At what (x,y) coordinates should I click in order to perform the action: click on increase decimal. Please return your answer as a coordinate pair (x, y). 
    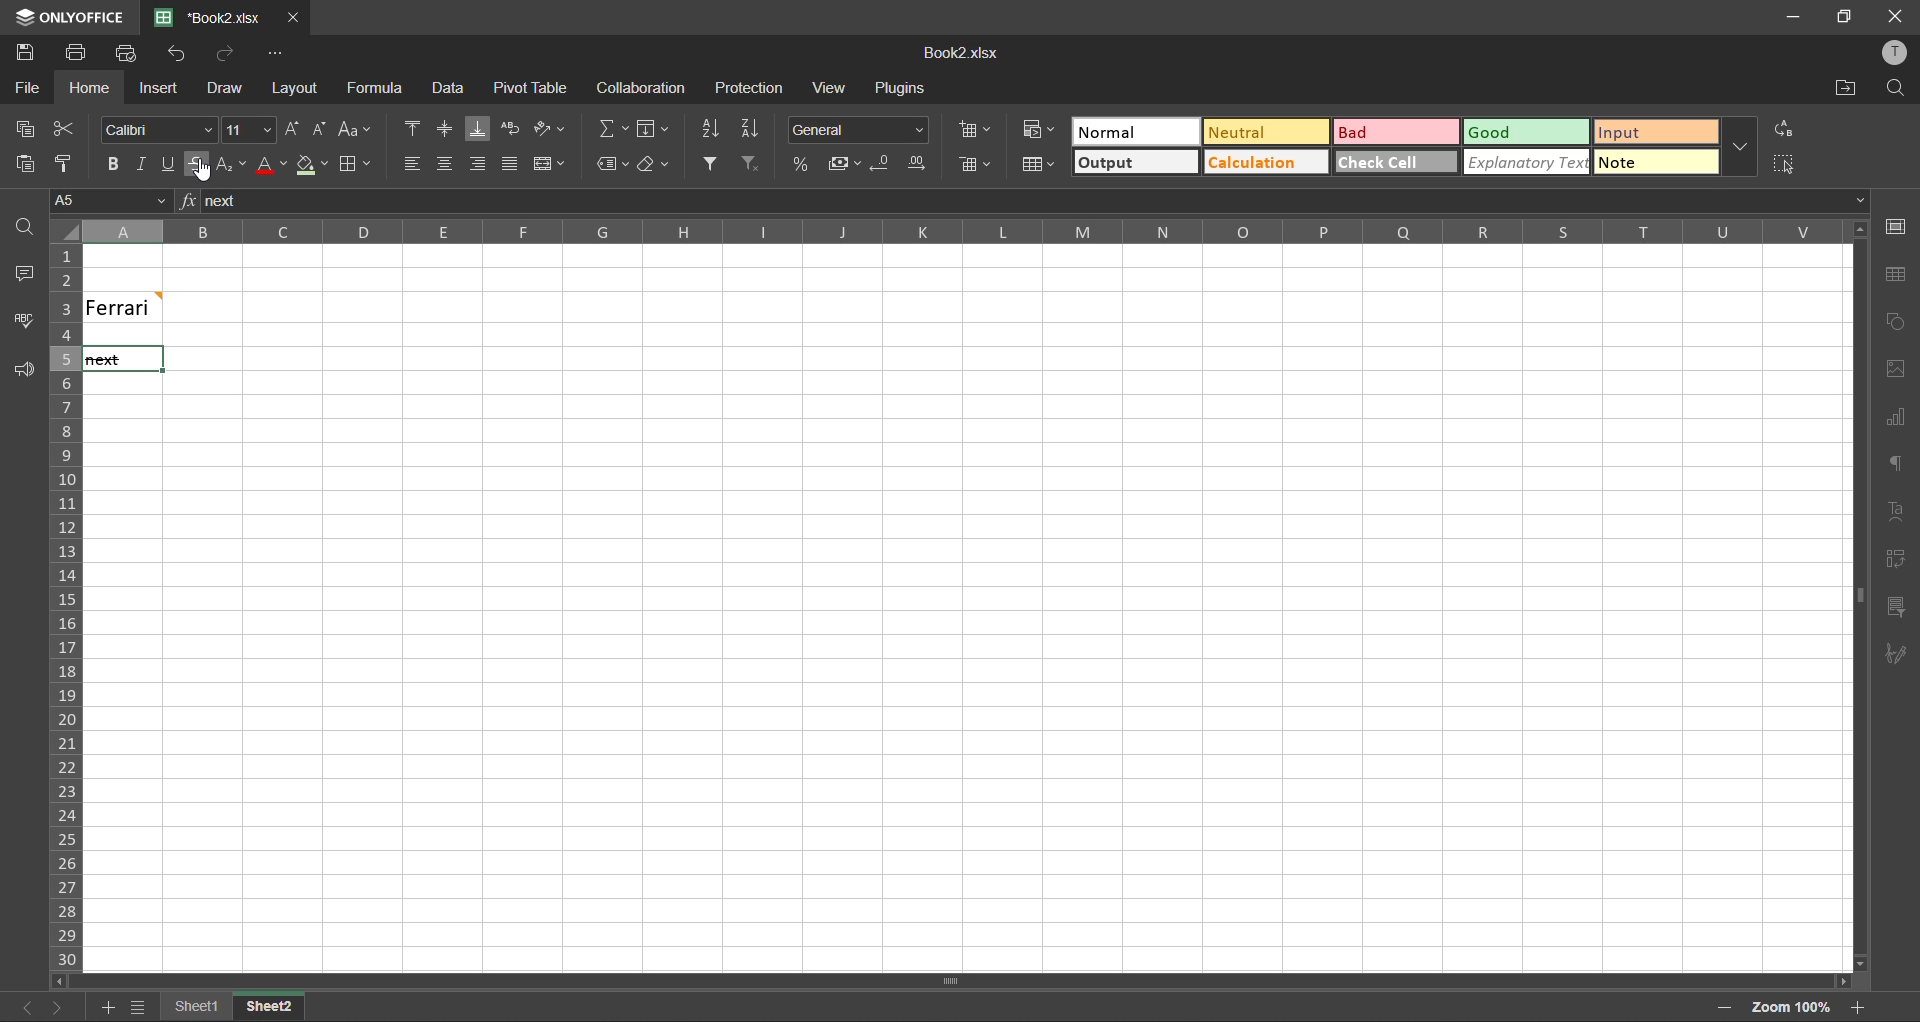
    Looking at the image, I should click on (918, 164).